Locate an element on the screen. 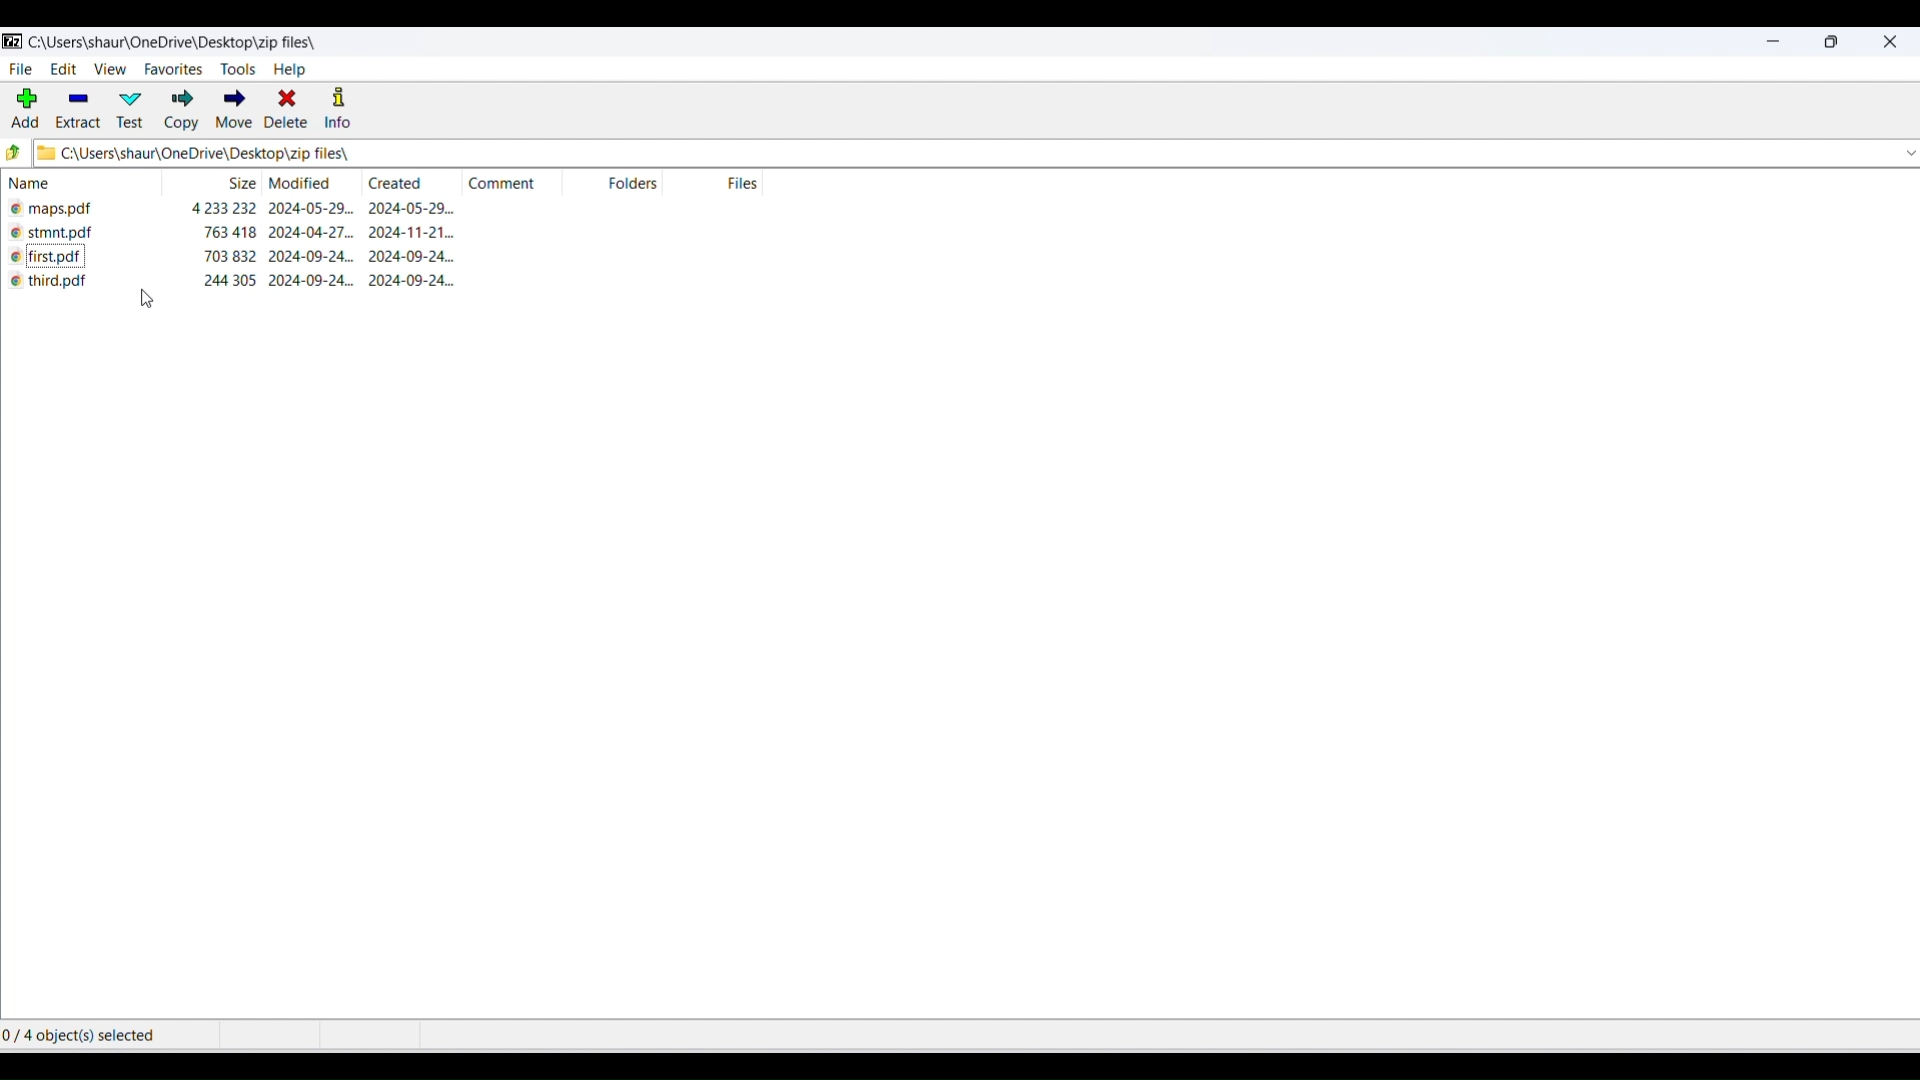 The width and height of the screenshot is (1920, 1080). minimize is located at coordinates (1772, 44).